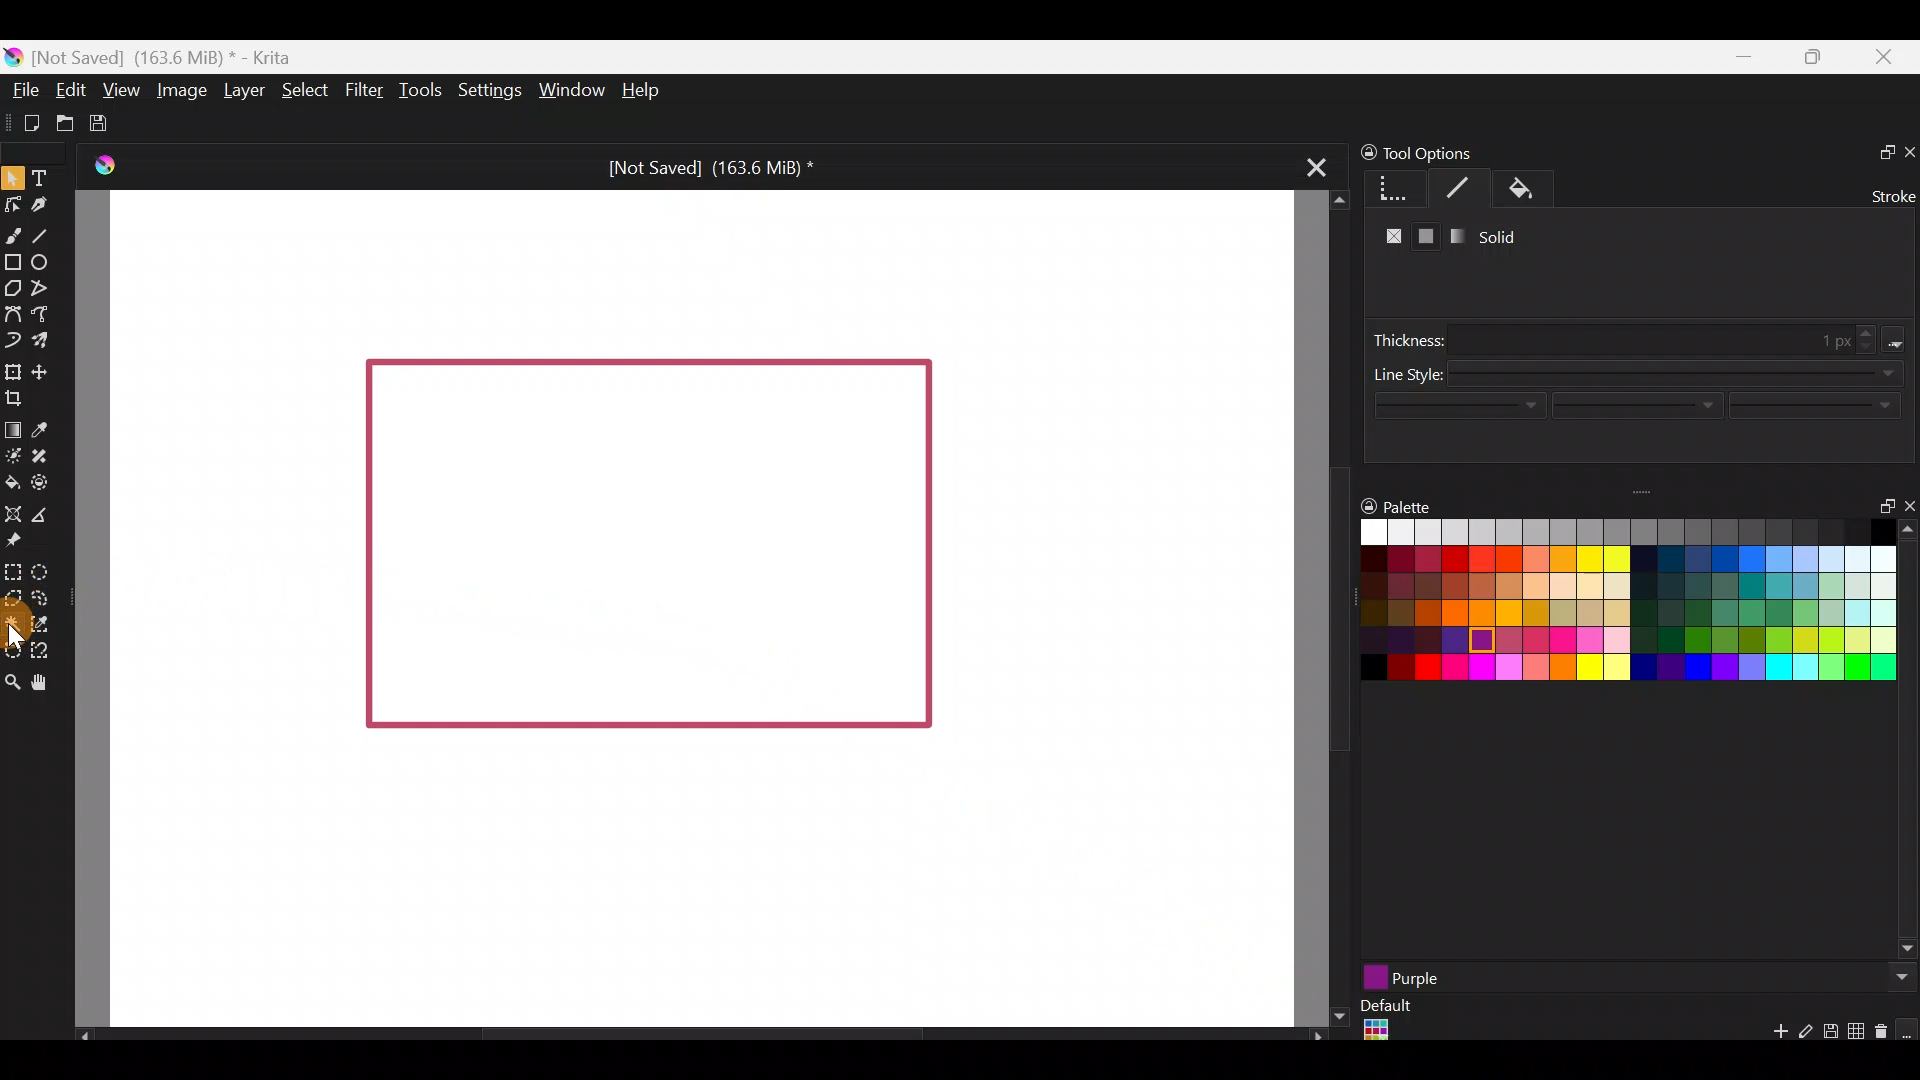  What do you see at coordinates (1460, 186) in the screenshot?
I see `Stroke` at bounding box center [1460, 186].